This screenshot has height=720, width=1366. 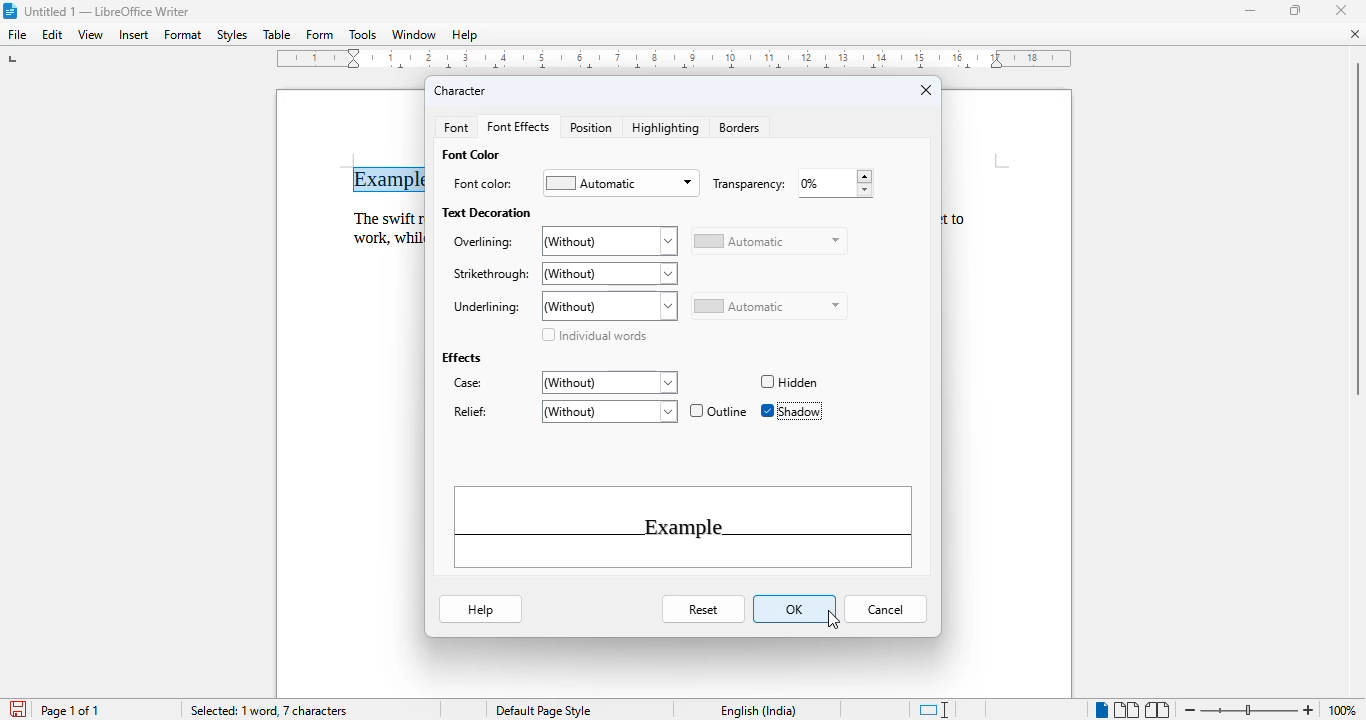 What do you see at coordinates (563, 274) in the screenshot?
I see `strikethrough: (Without)` at bounding box center [563, 274].